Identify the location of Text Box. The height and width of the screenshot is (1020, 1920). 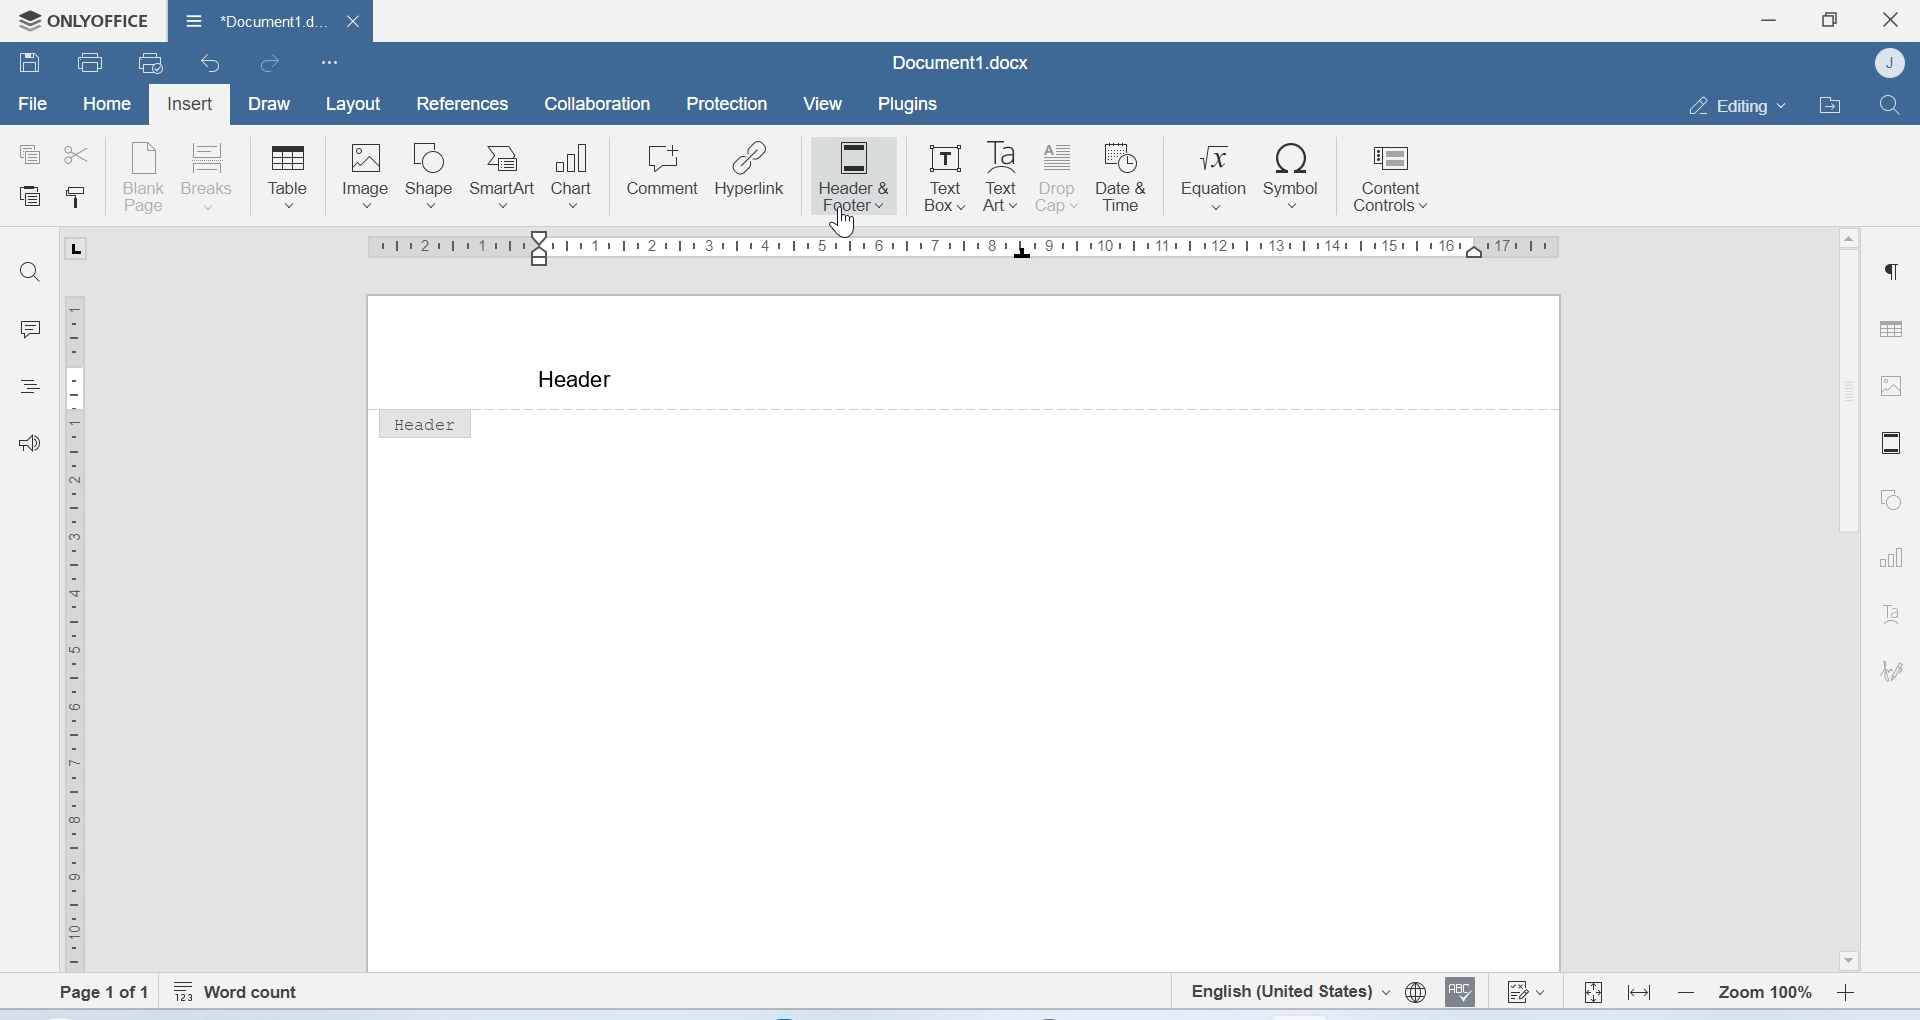
(939, 172).